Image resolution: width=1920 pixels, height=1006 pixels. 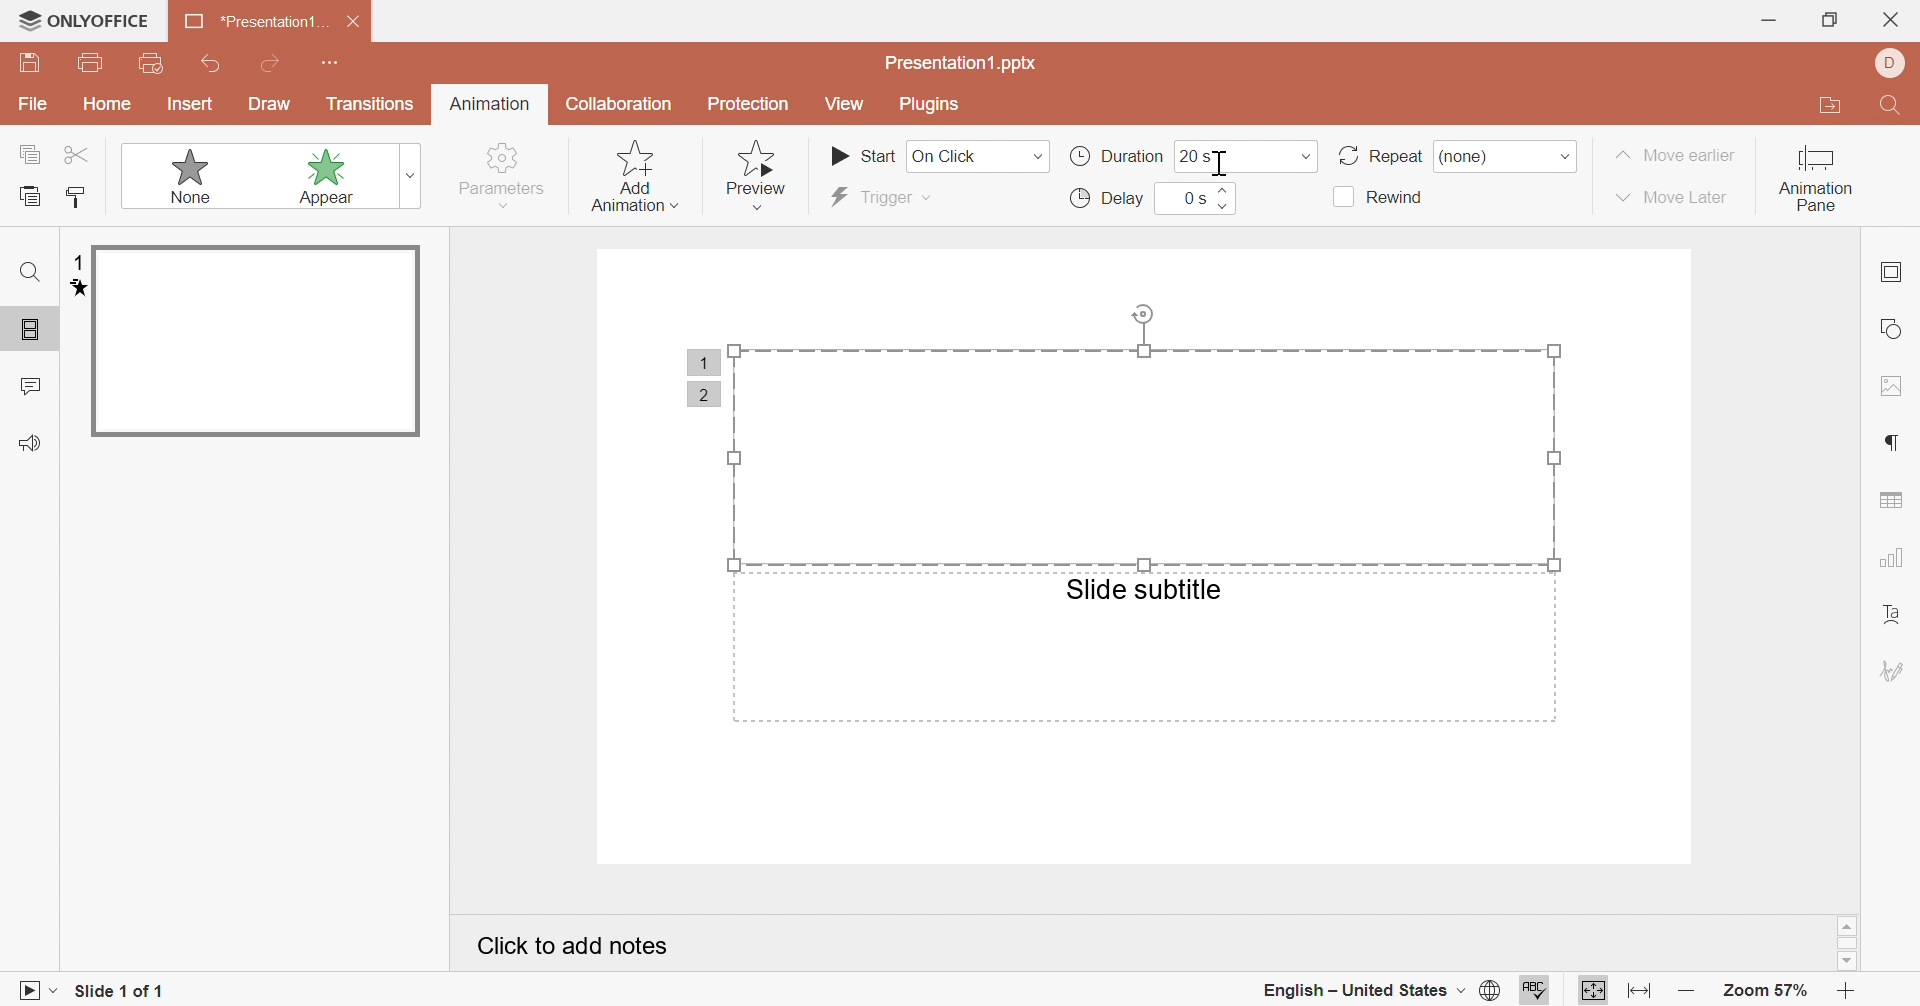 I want to click on comments, so click(x=29, y=384).